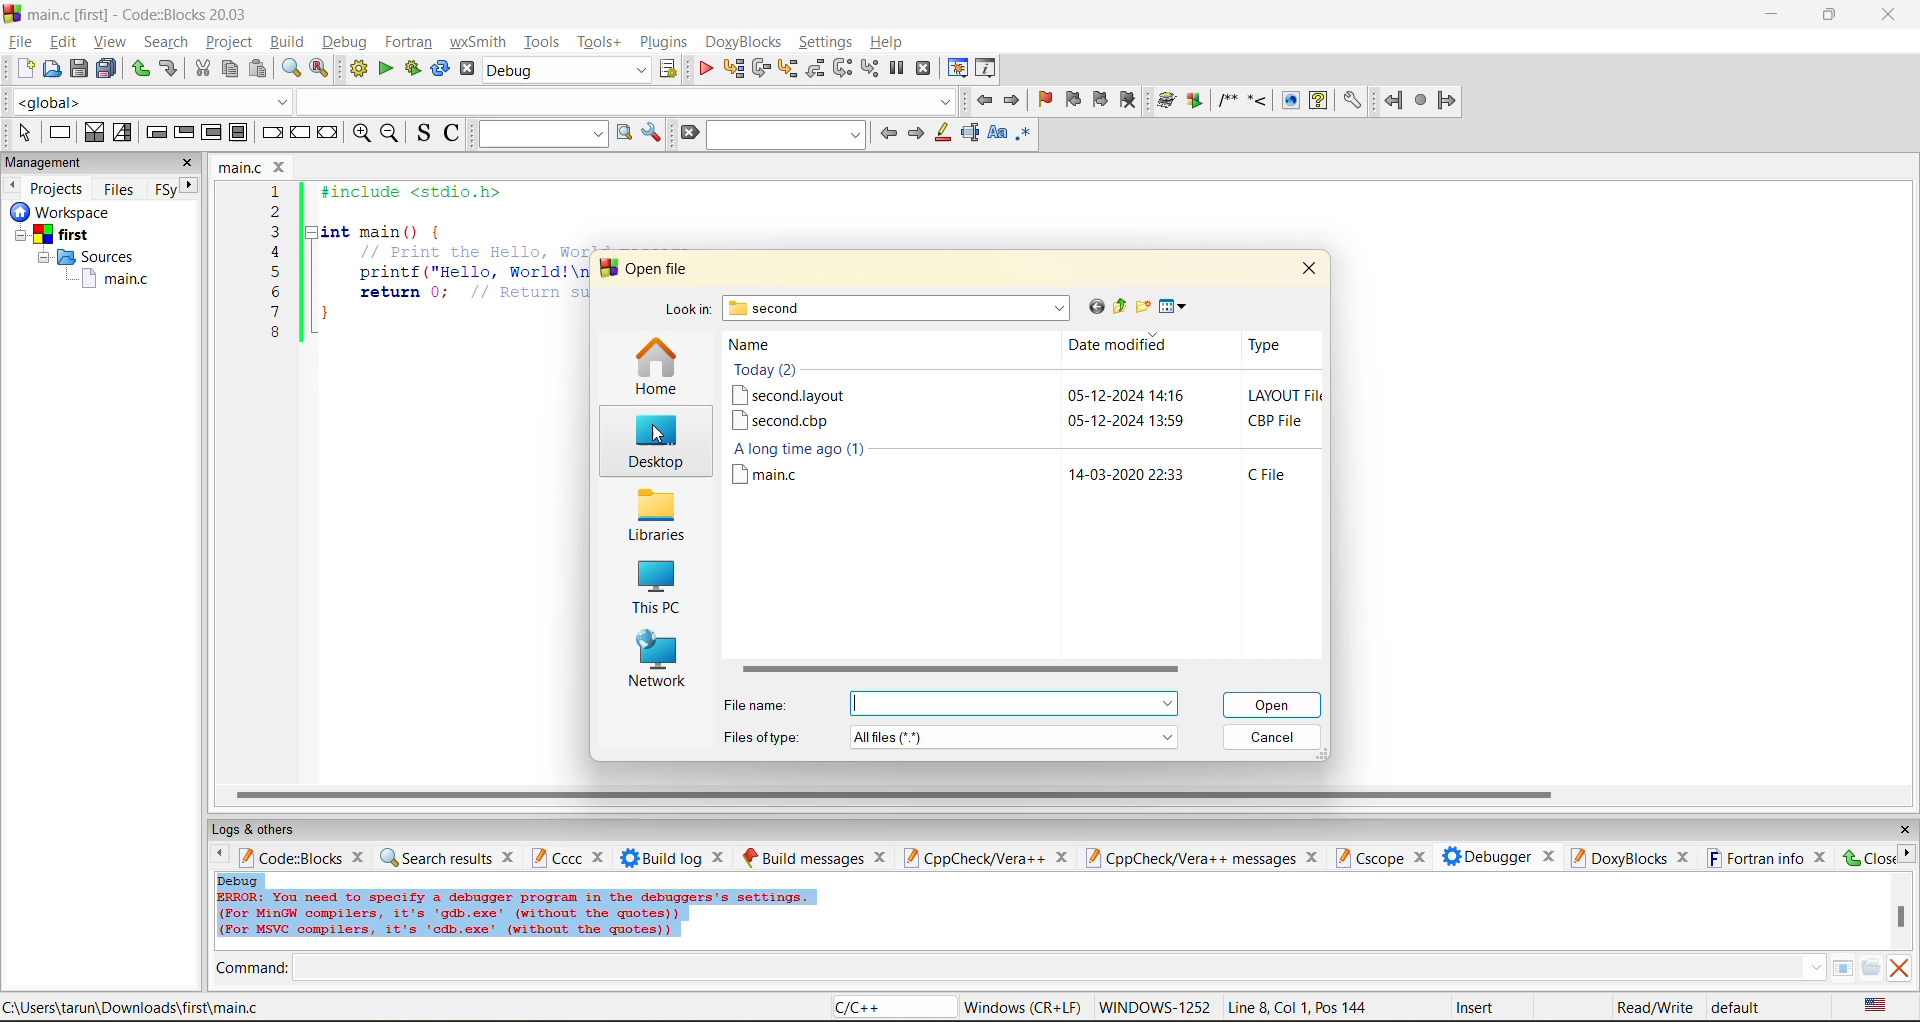 The height and width of the screenshot is (1022, 1920). What do you see at coordinates (386, 69) in the screenshot?
I see `run` at bounding box center [386, 69].